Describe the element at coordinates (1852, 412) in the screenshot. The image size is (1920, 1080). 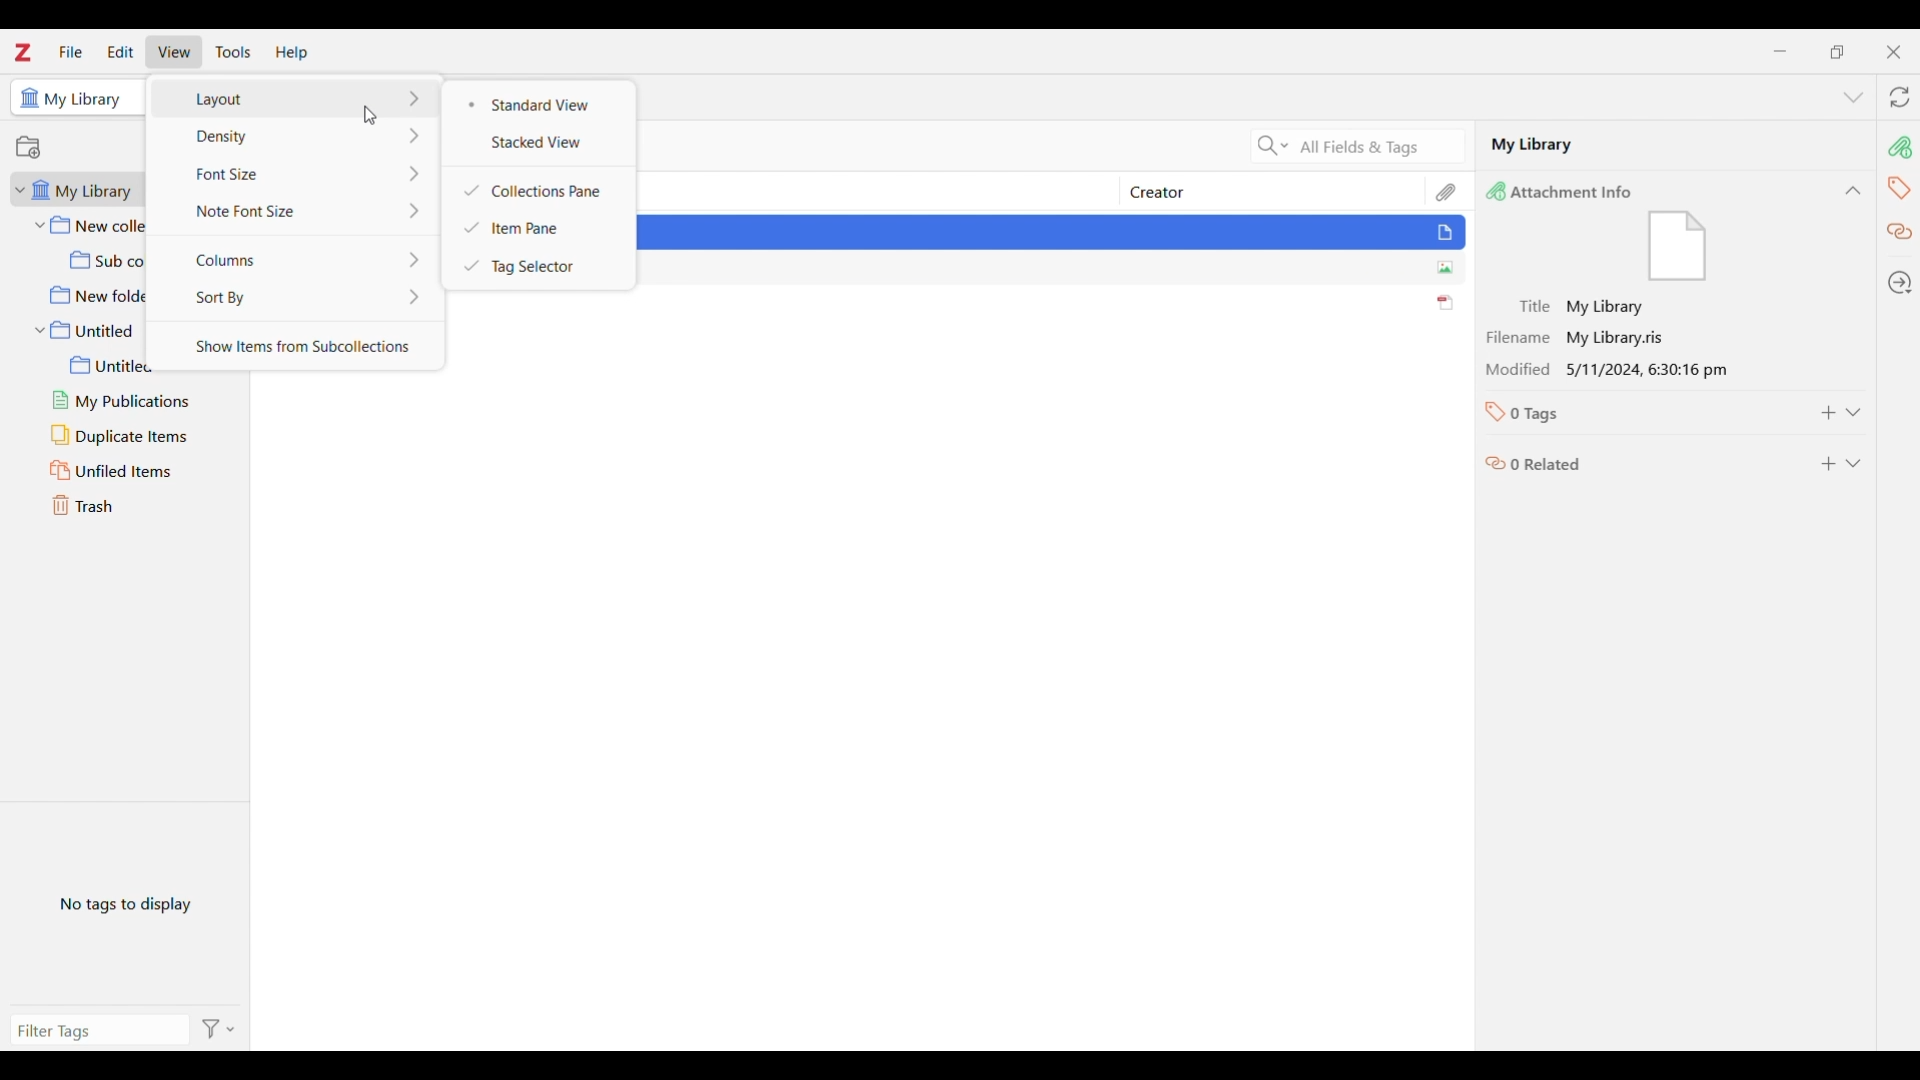
I see `Expand tags` at that location.